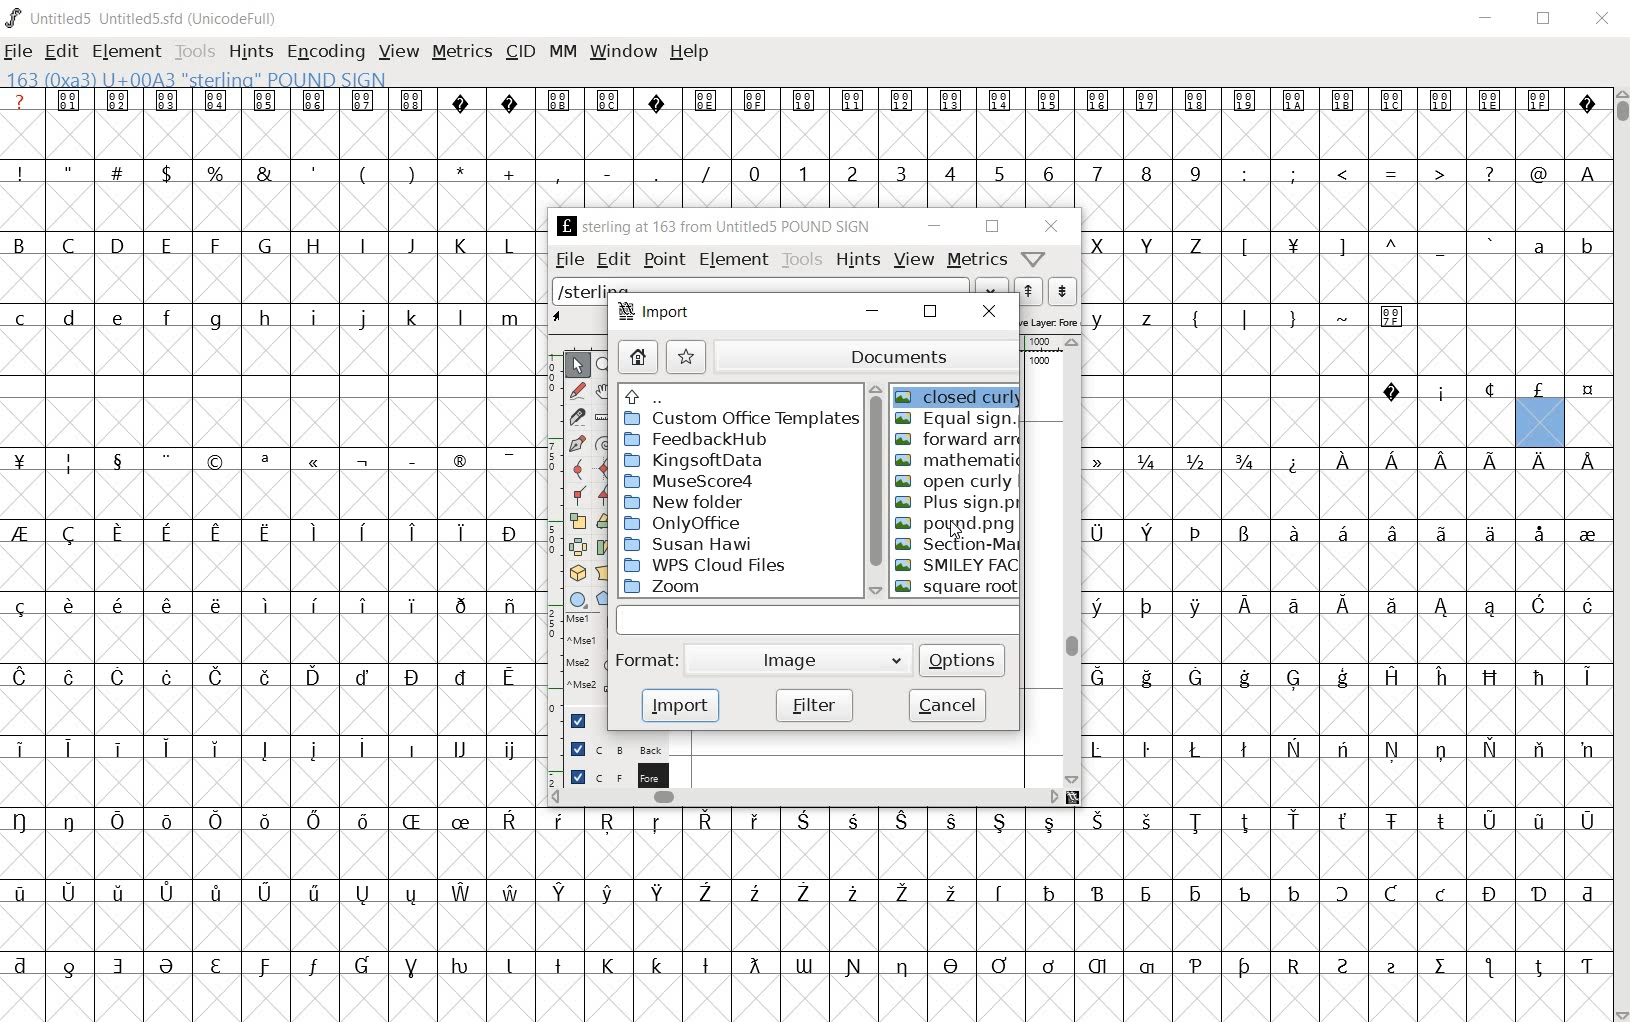 The width and height of the screenshot is (1630, 1022). I want to click on cursor, so click(955, 531).